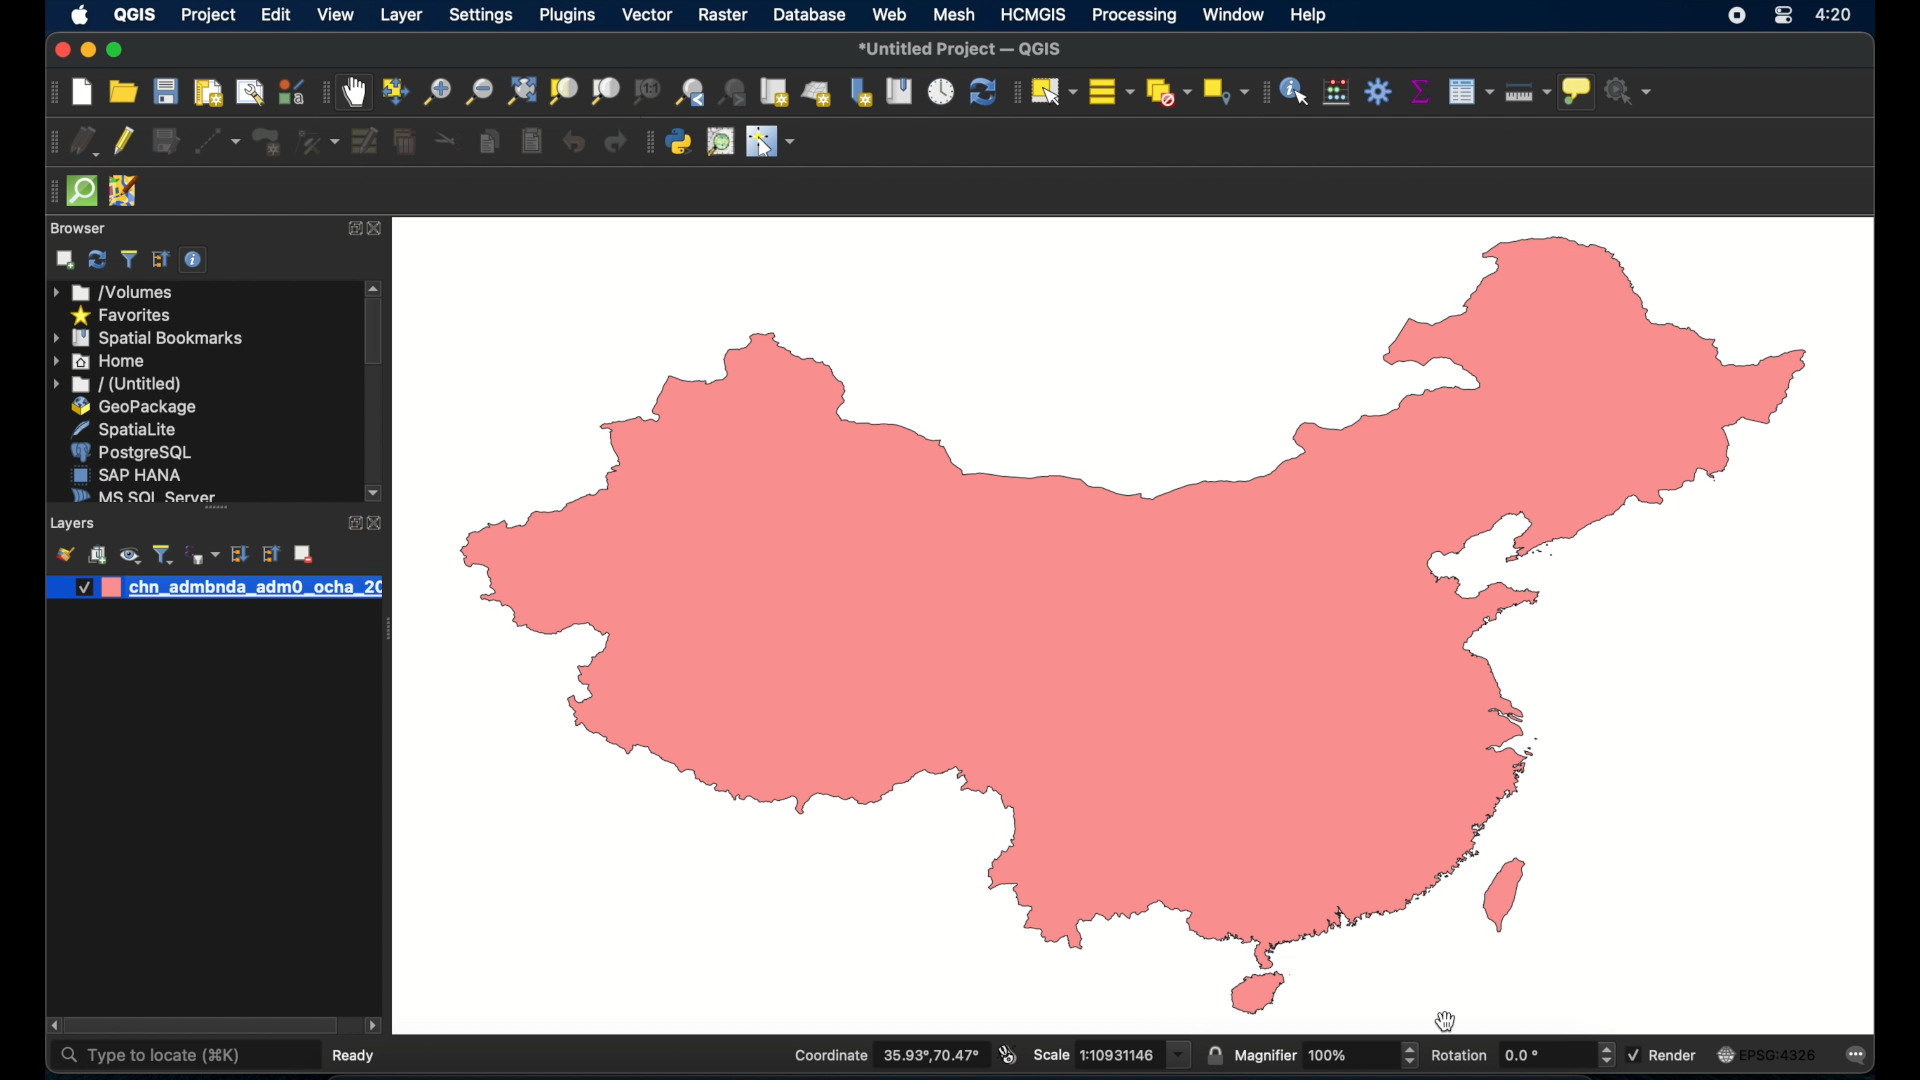 Image resolution: width=1920 pixels, height=1080 pixels. I want to click on osm place search, so click(722, 142).